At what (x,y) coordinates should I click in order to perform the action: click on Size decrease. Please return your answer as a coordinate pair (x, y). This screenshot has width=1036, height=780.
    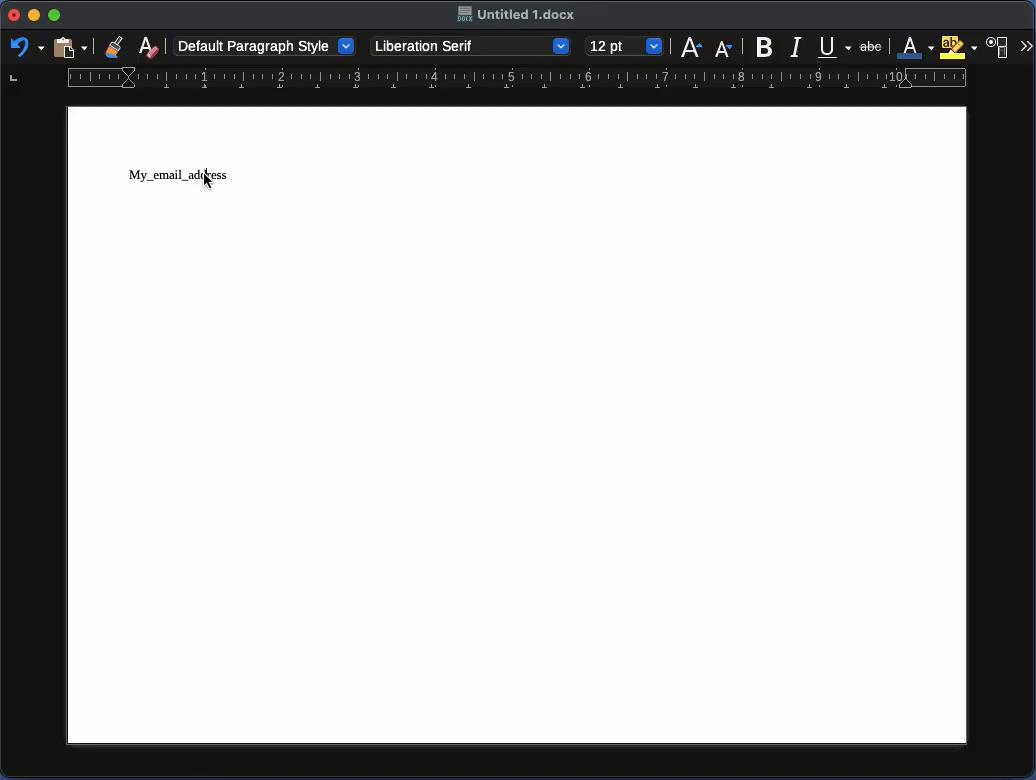
    Looking at the image, I should click on (723, 49).